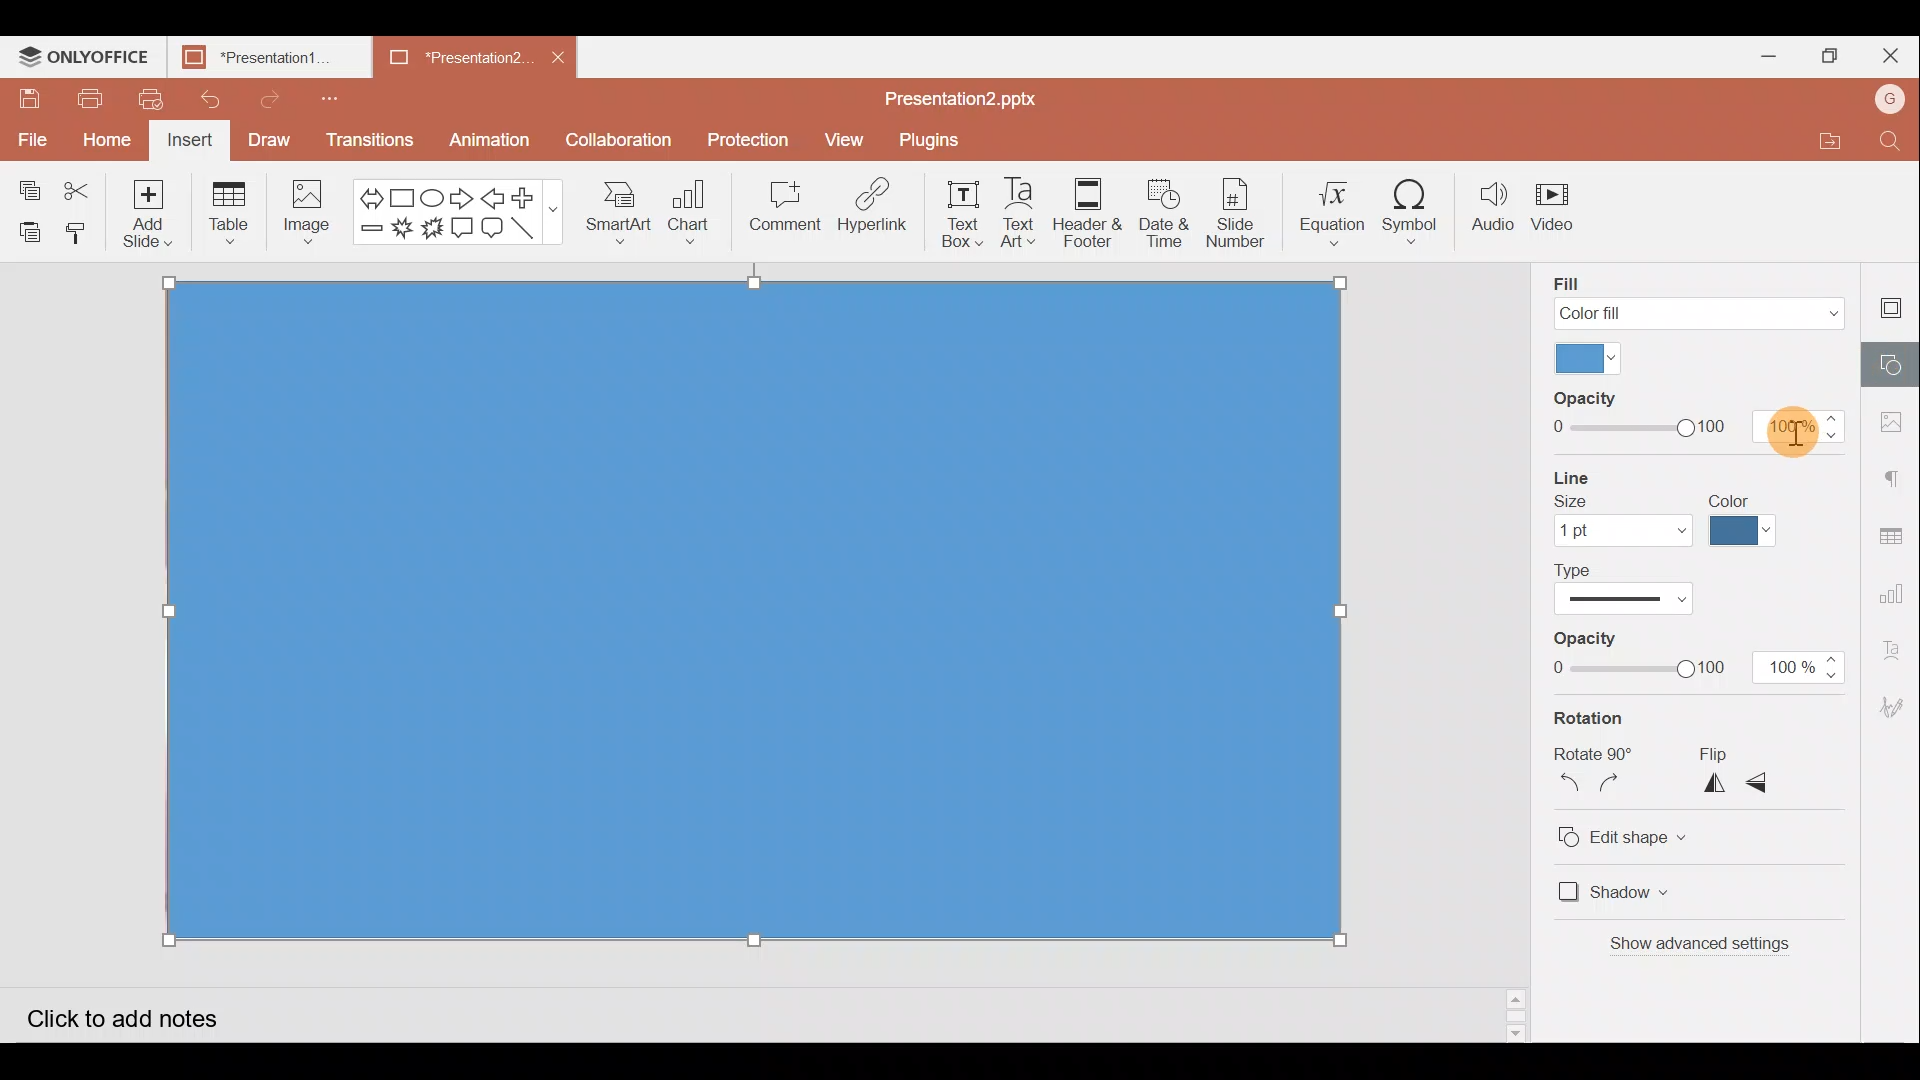 This screenshot has width=1920, height=1080. What do you see at coordinates (1332, 209) in the screenshot?
I see `Equation` at bounding box center [1332, 209].